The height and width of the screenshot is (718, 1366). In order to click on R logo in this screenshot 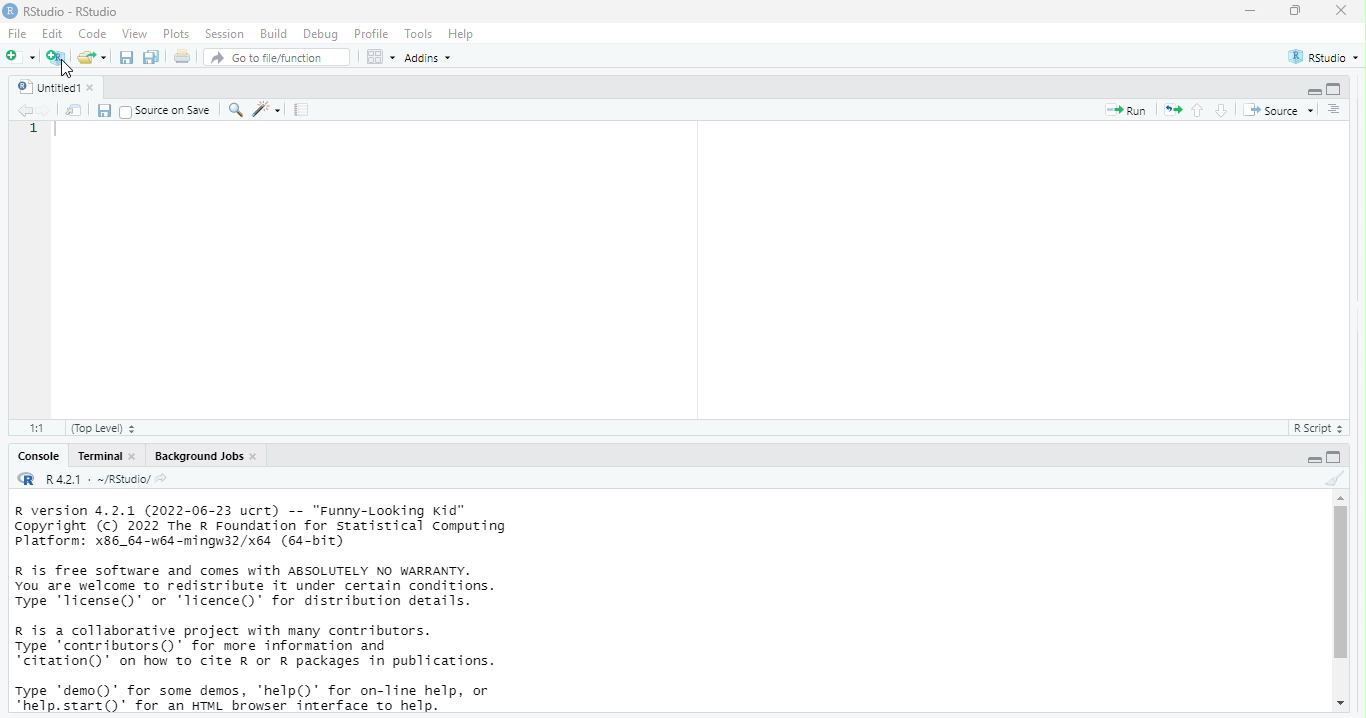, I will do `click(25, 479)`.